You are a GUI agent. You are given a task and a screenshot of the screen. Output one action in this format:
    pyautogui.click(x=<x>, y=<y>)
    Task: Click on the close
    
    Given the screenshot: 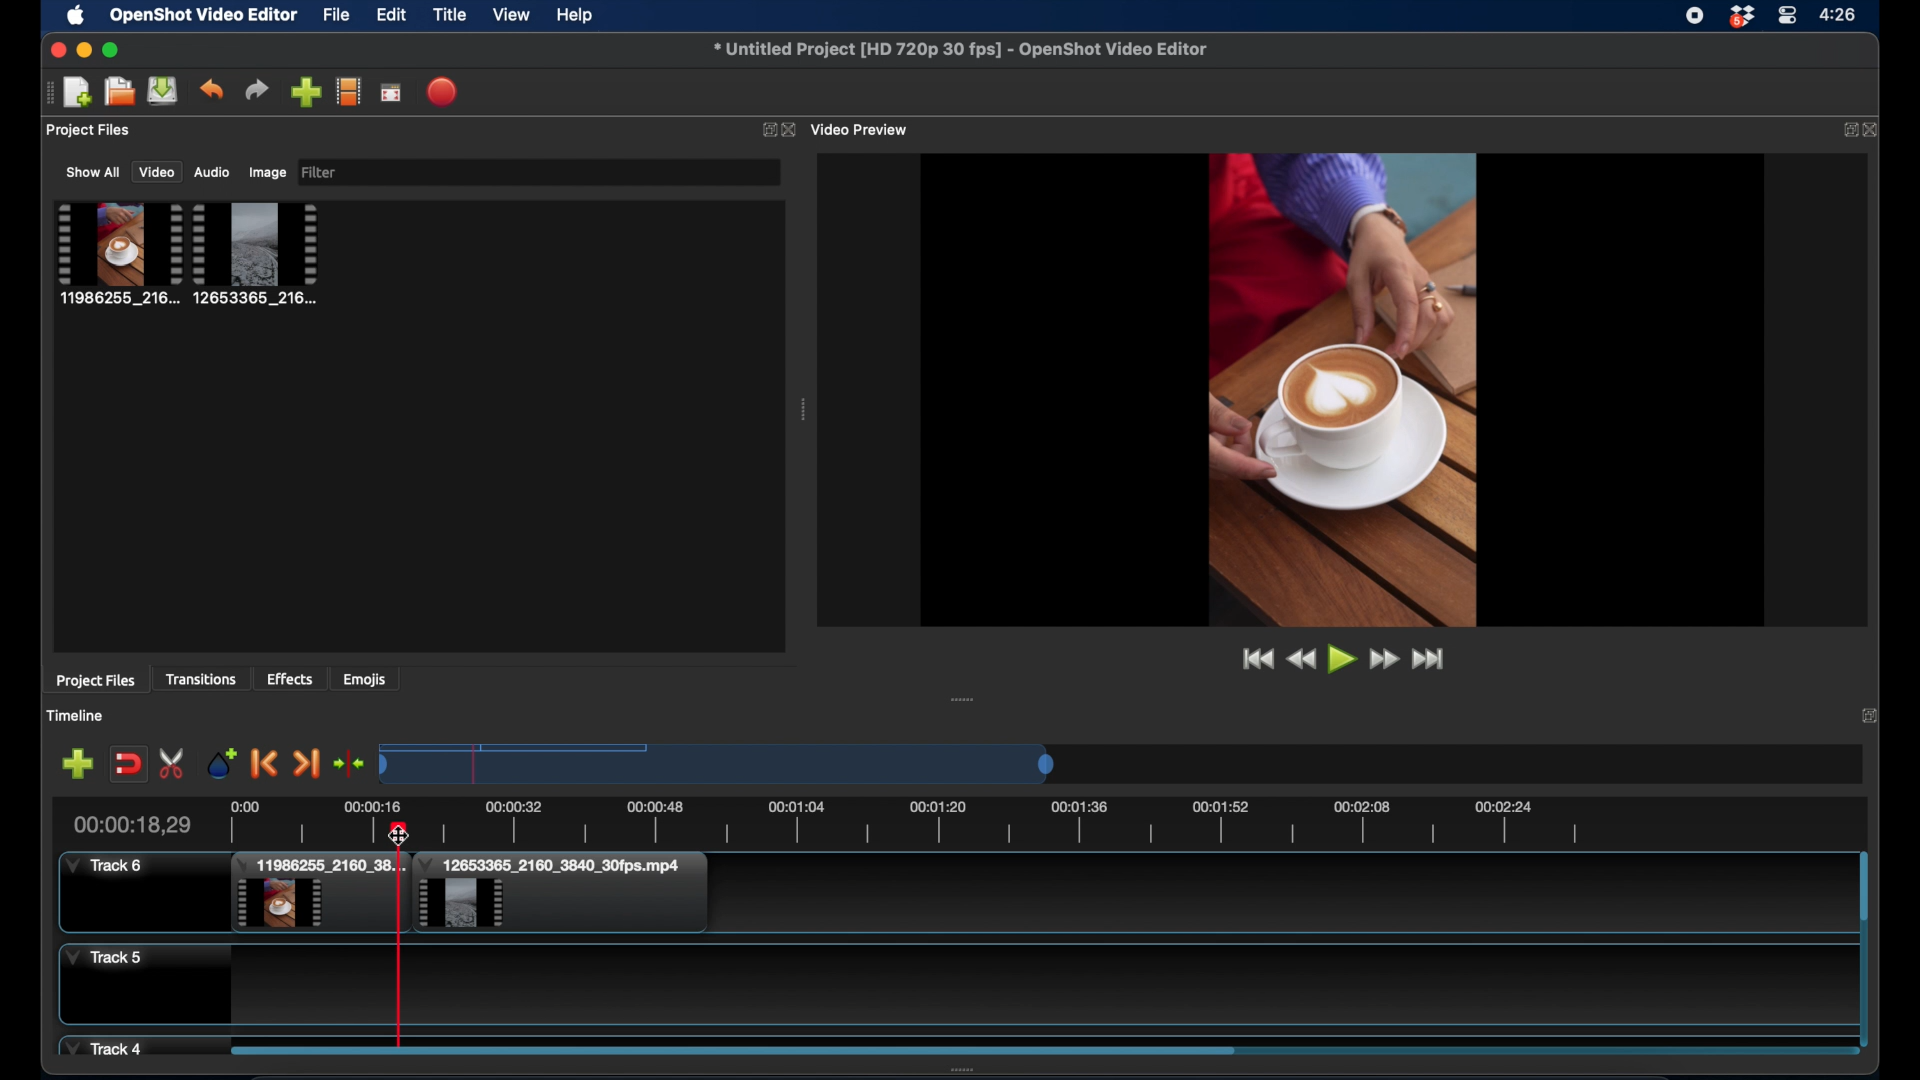 What is the action you would take?
    pyautogui.click(x=1875, y=129)
    